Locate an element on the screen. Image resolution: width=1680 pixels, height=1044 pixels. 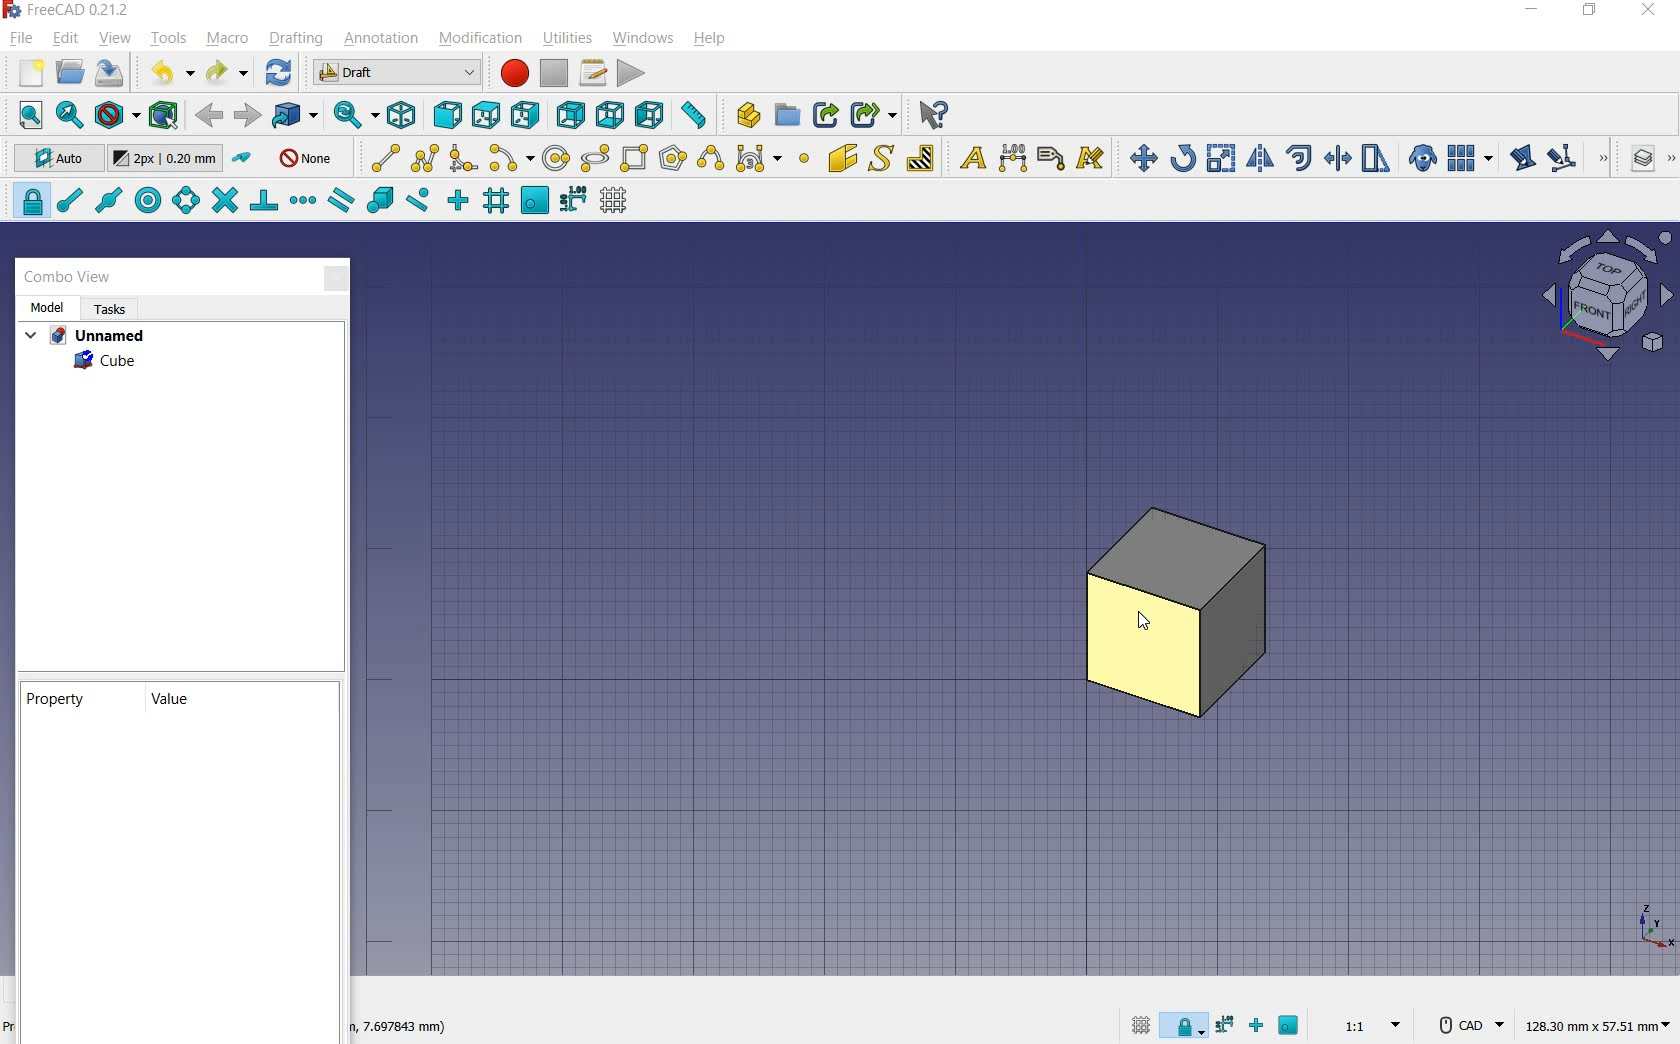
macros is located at coordinates (593, 73).